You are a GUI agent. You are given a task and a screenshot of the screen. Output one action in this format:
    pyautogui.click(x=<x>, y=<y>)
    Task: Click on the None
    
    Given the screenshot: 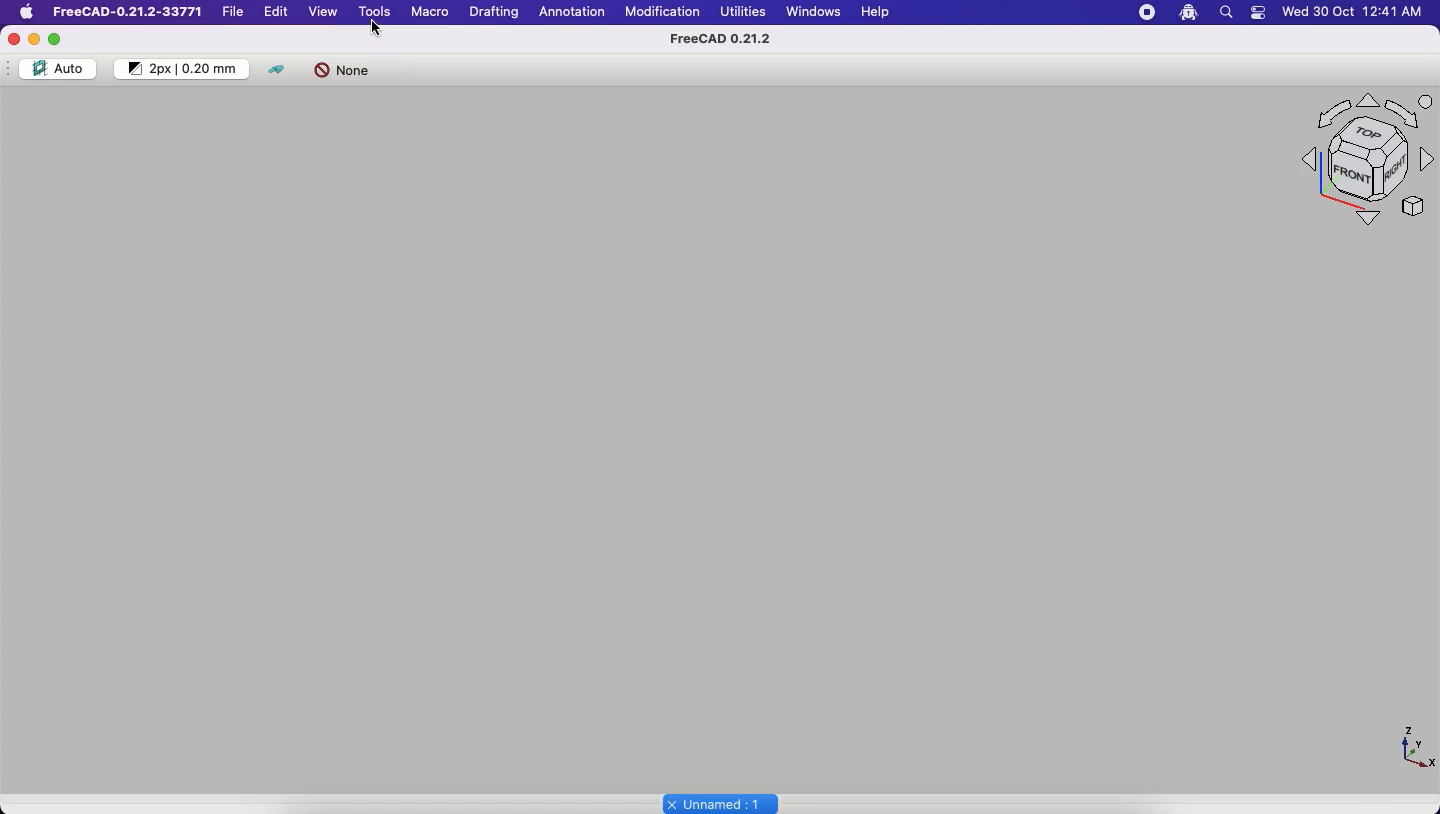 What is the action you would take?
    pyautogui.click(x=347, y=73)
    